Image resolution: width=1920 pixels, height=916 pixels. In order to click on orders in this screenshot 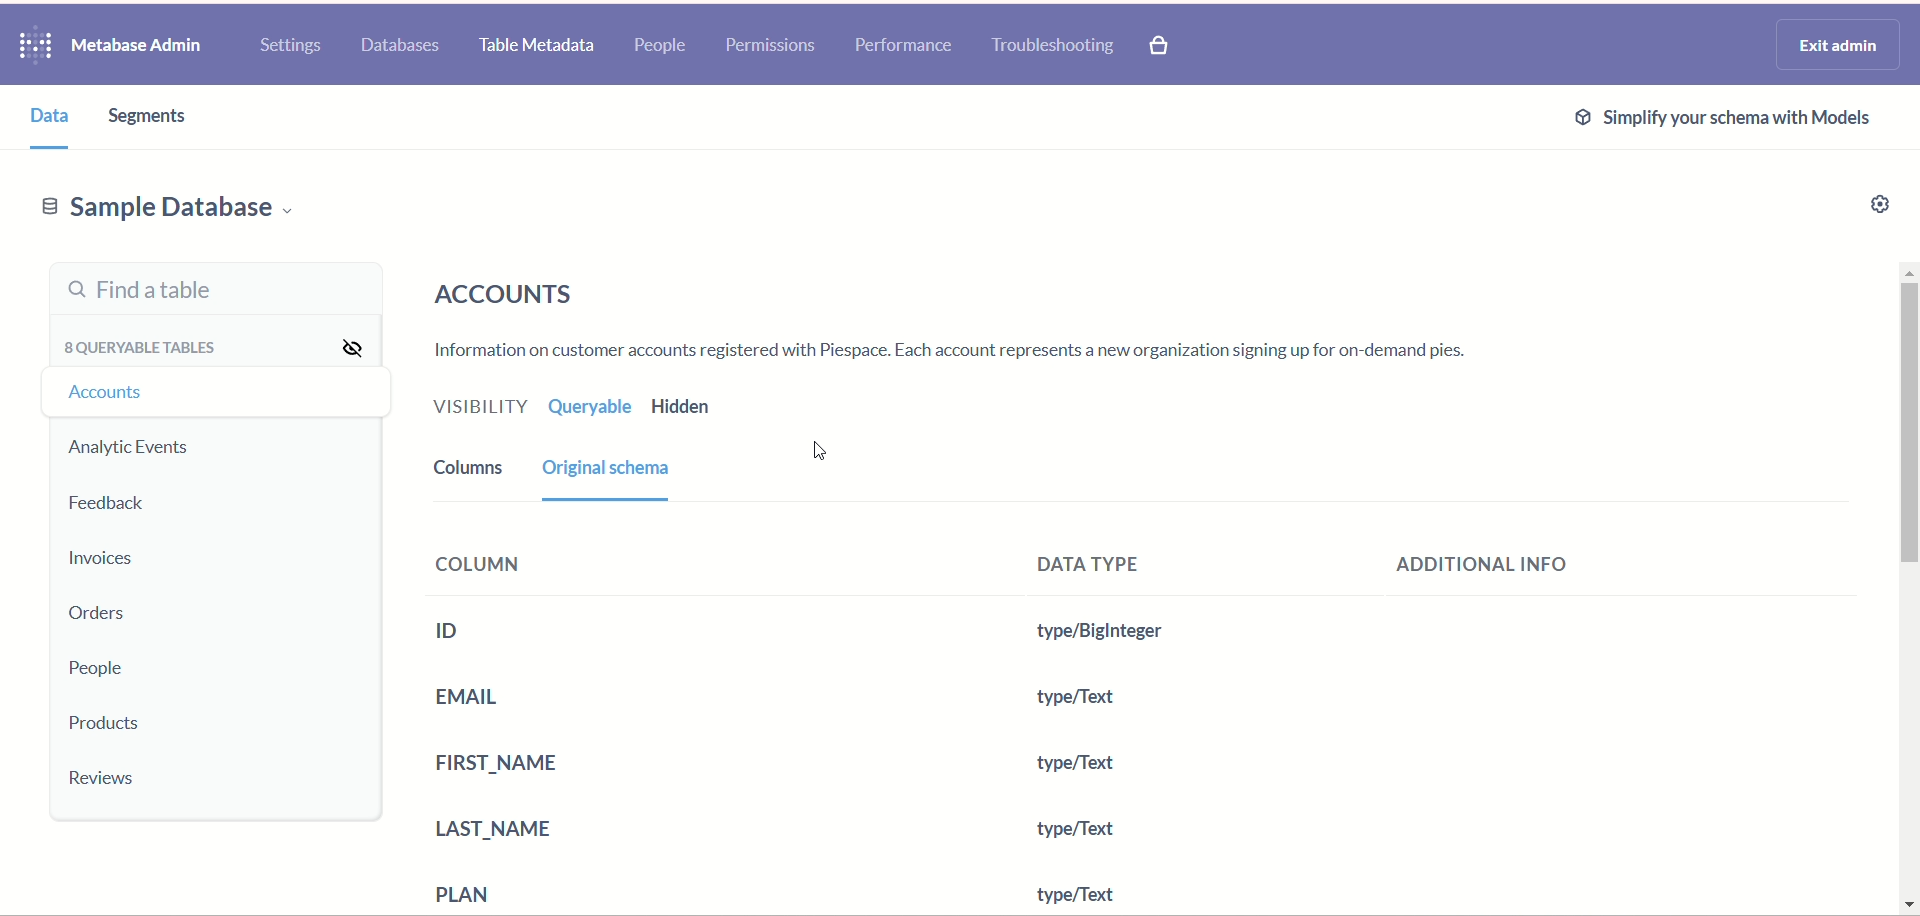, I will do `click(112, 614)`.